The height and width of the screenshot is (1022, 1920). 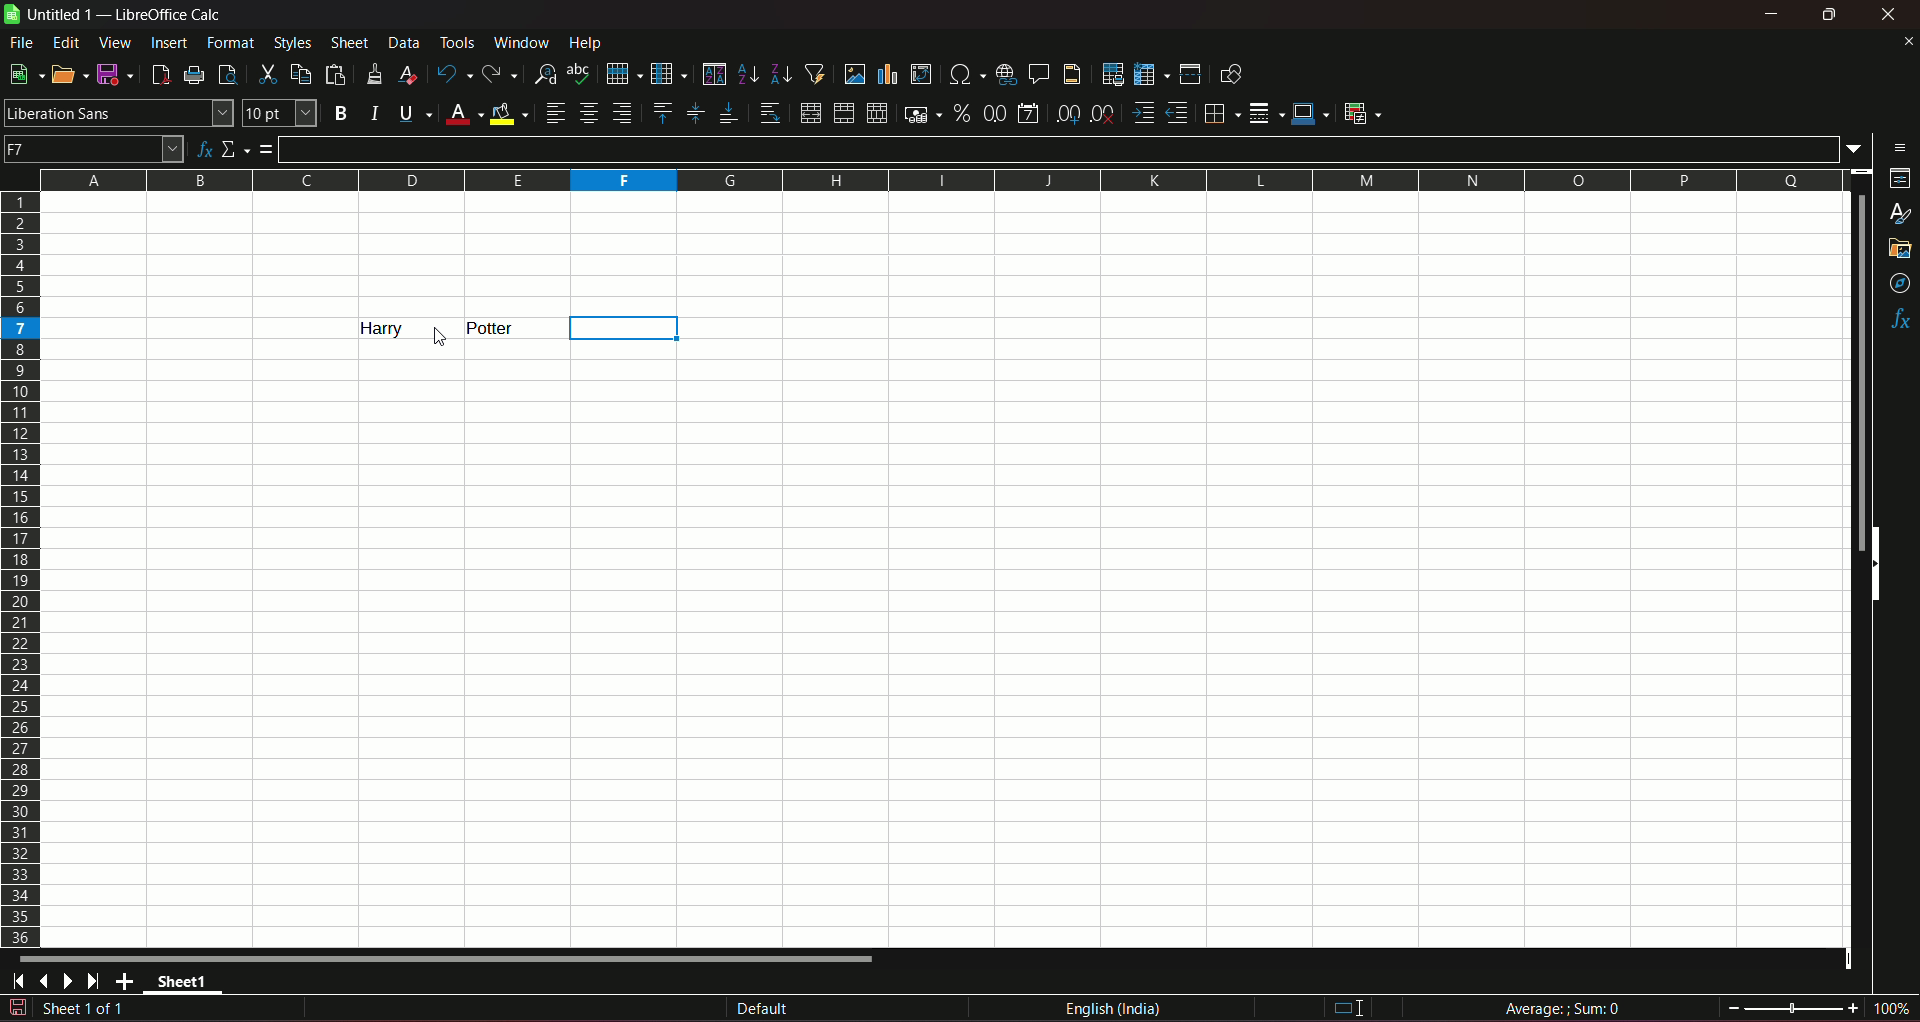 I want to click on align right, so click(x=625, y=113).